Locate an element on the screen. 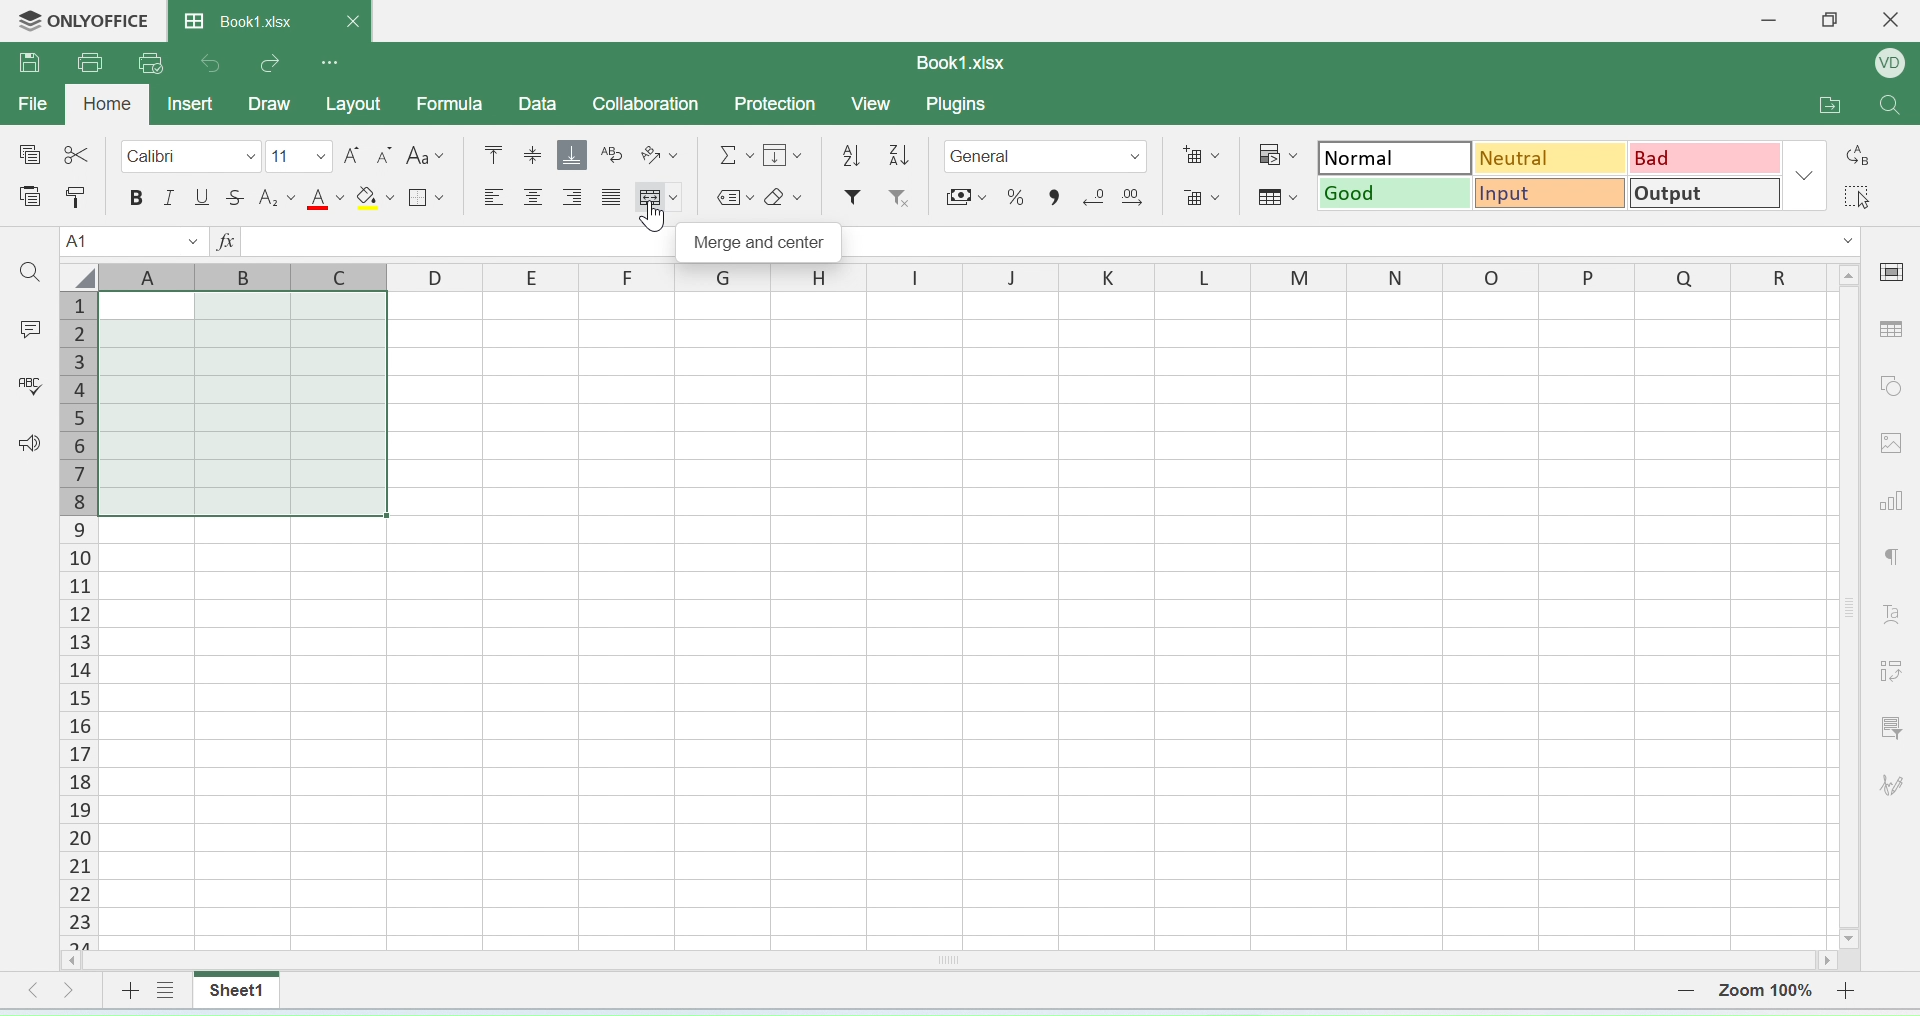  bad is located at coordinates (1702, 158).